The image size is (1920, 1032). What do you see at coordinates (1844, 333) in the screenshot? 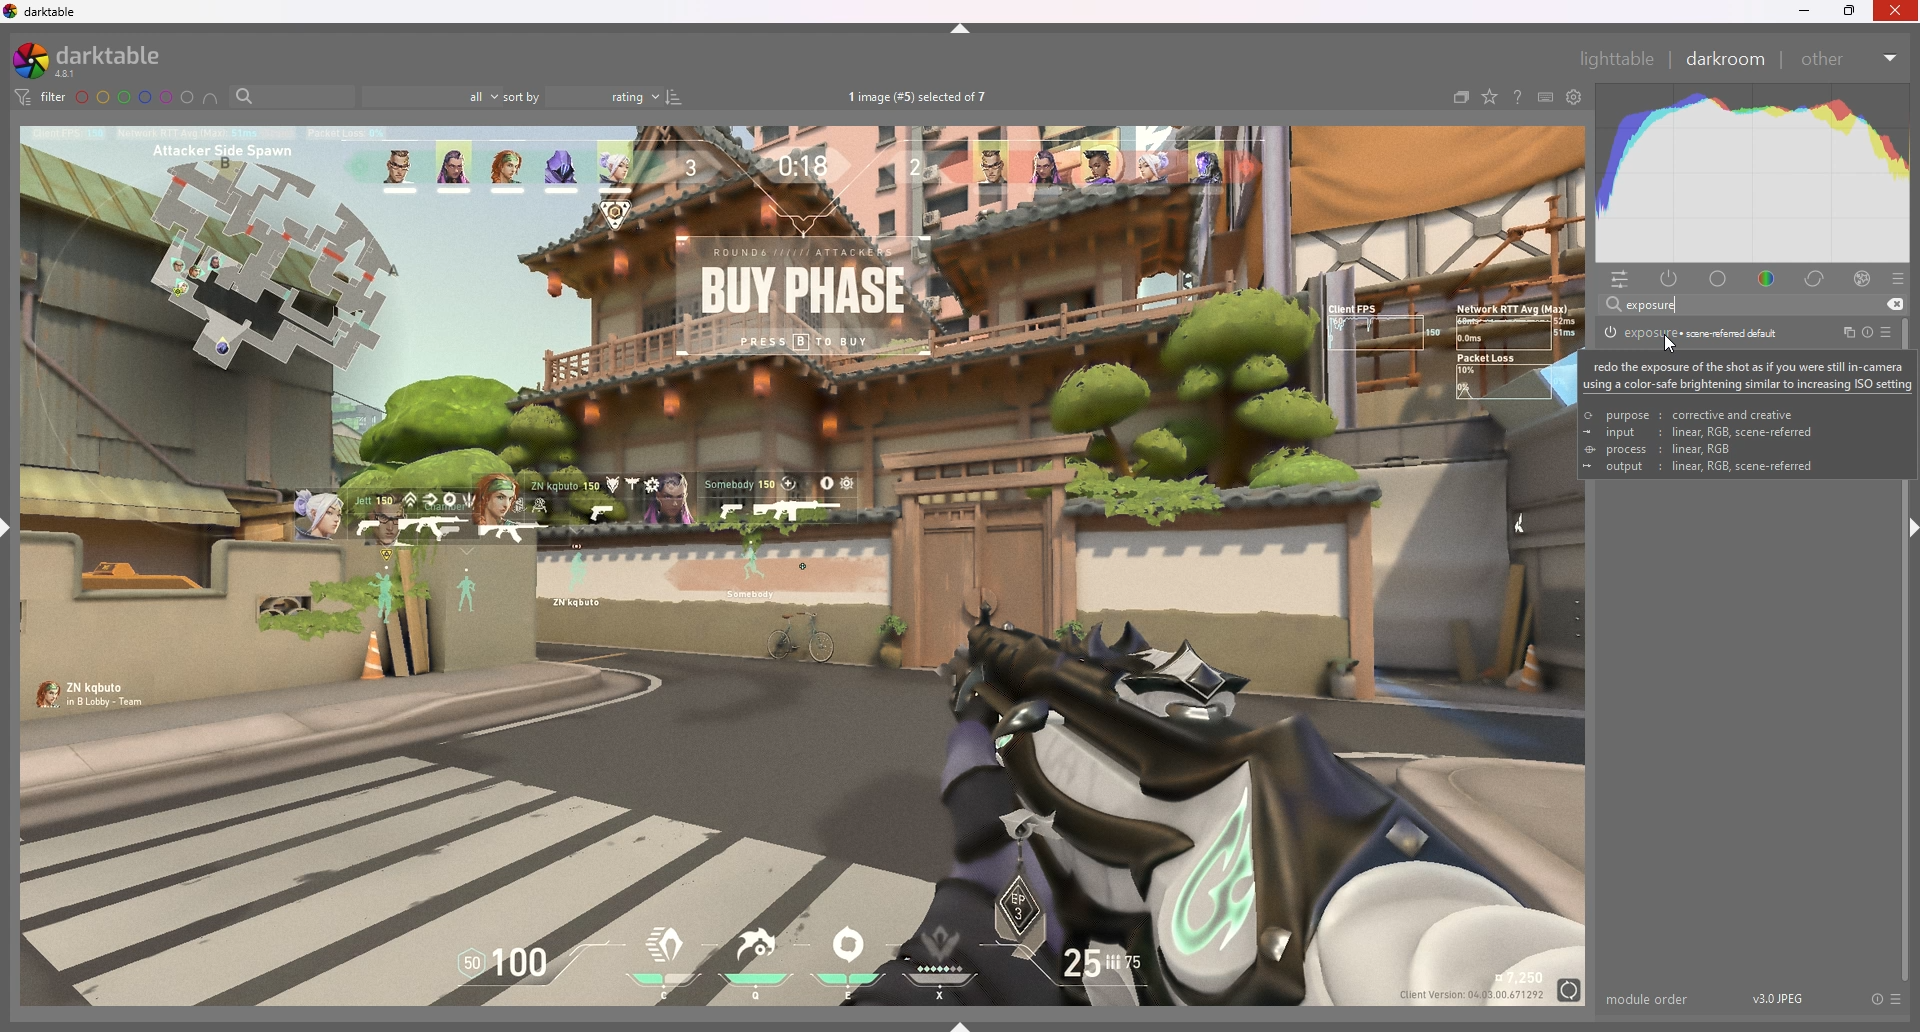
I see `multiple instances action` at bounding box center [1844, 333].